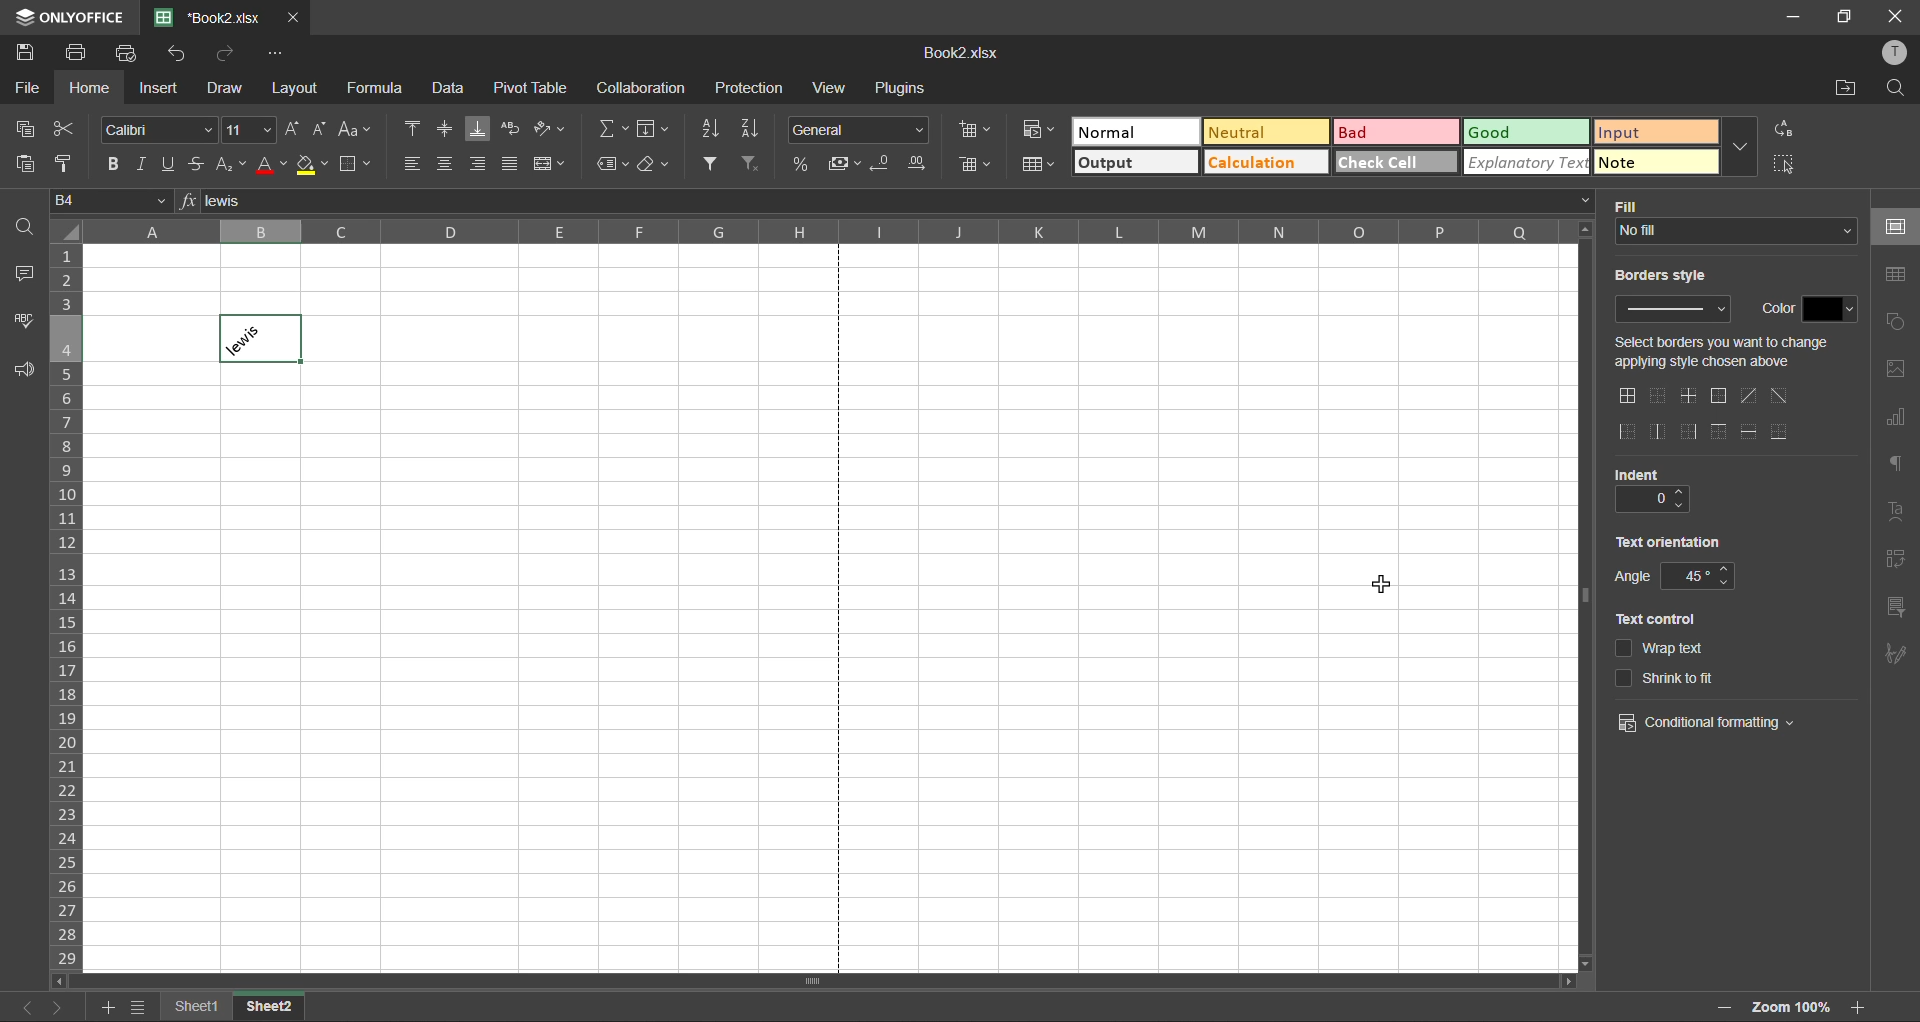 The height and width of the screenshot is (1022, 1920). Describe the element at coordinates (476, 130) in the screenshot. I see `align bottom` at that location.